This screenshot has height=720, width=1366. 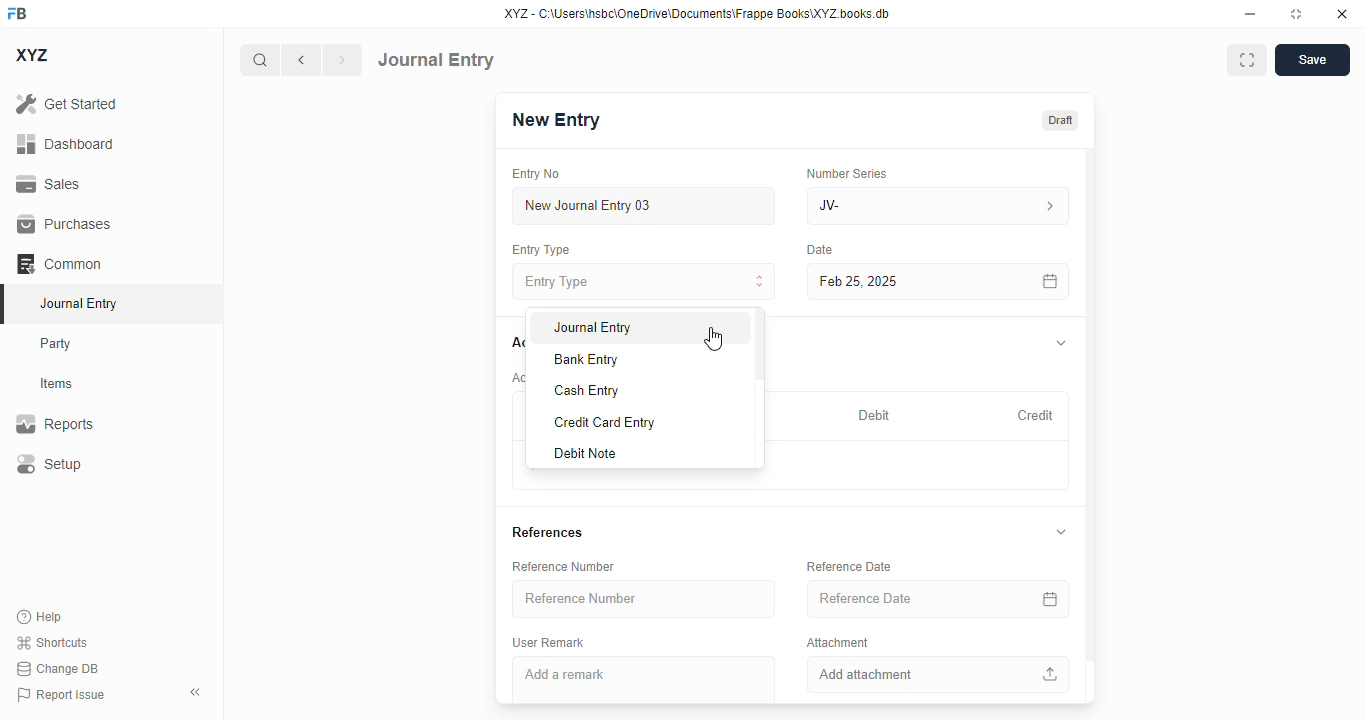 I want to click on bank entry, so click(x=587, y=359).